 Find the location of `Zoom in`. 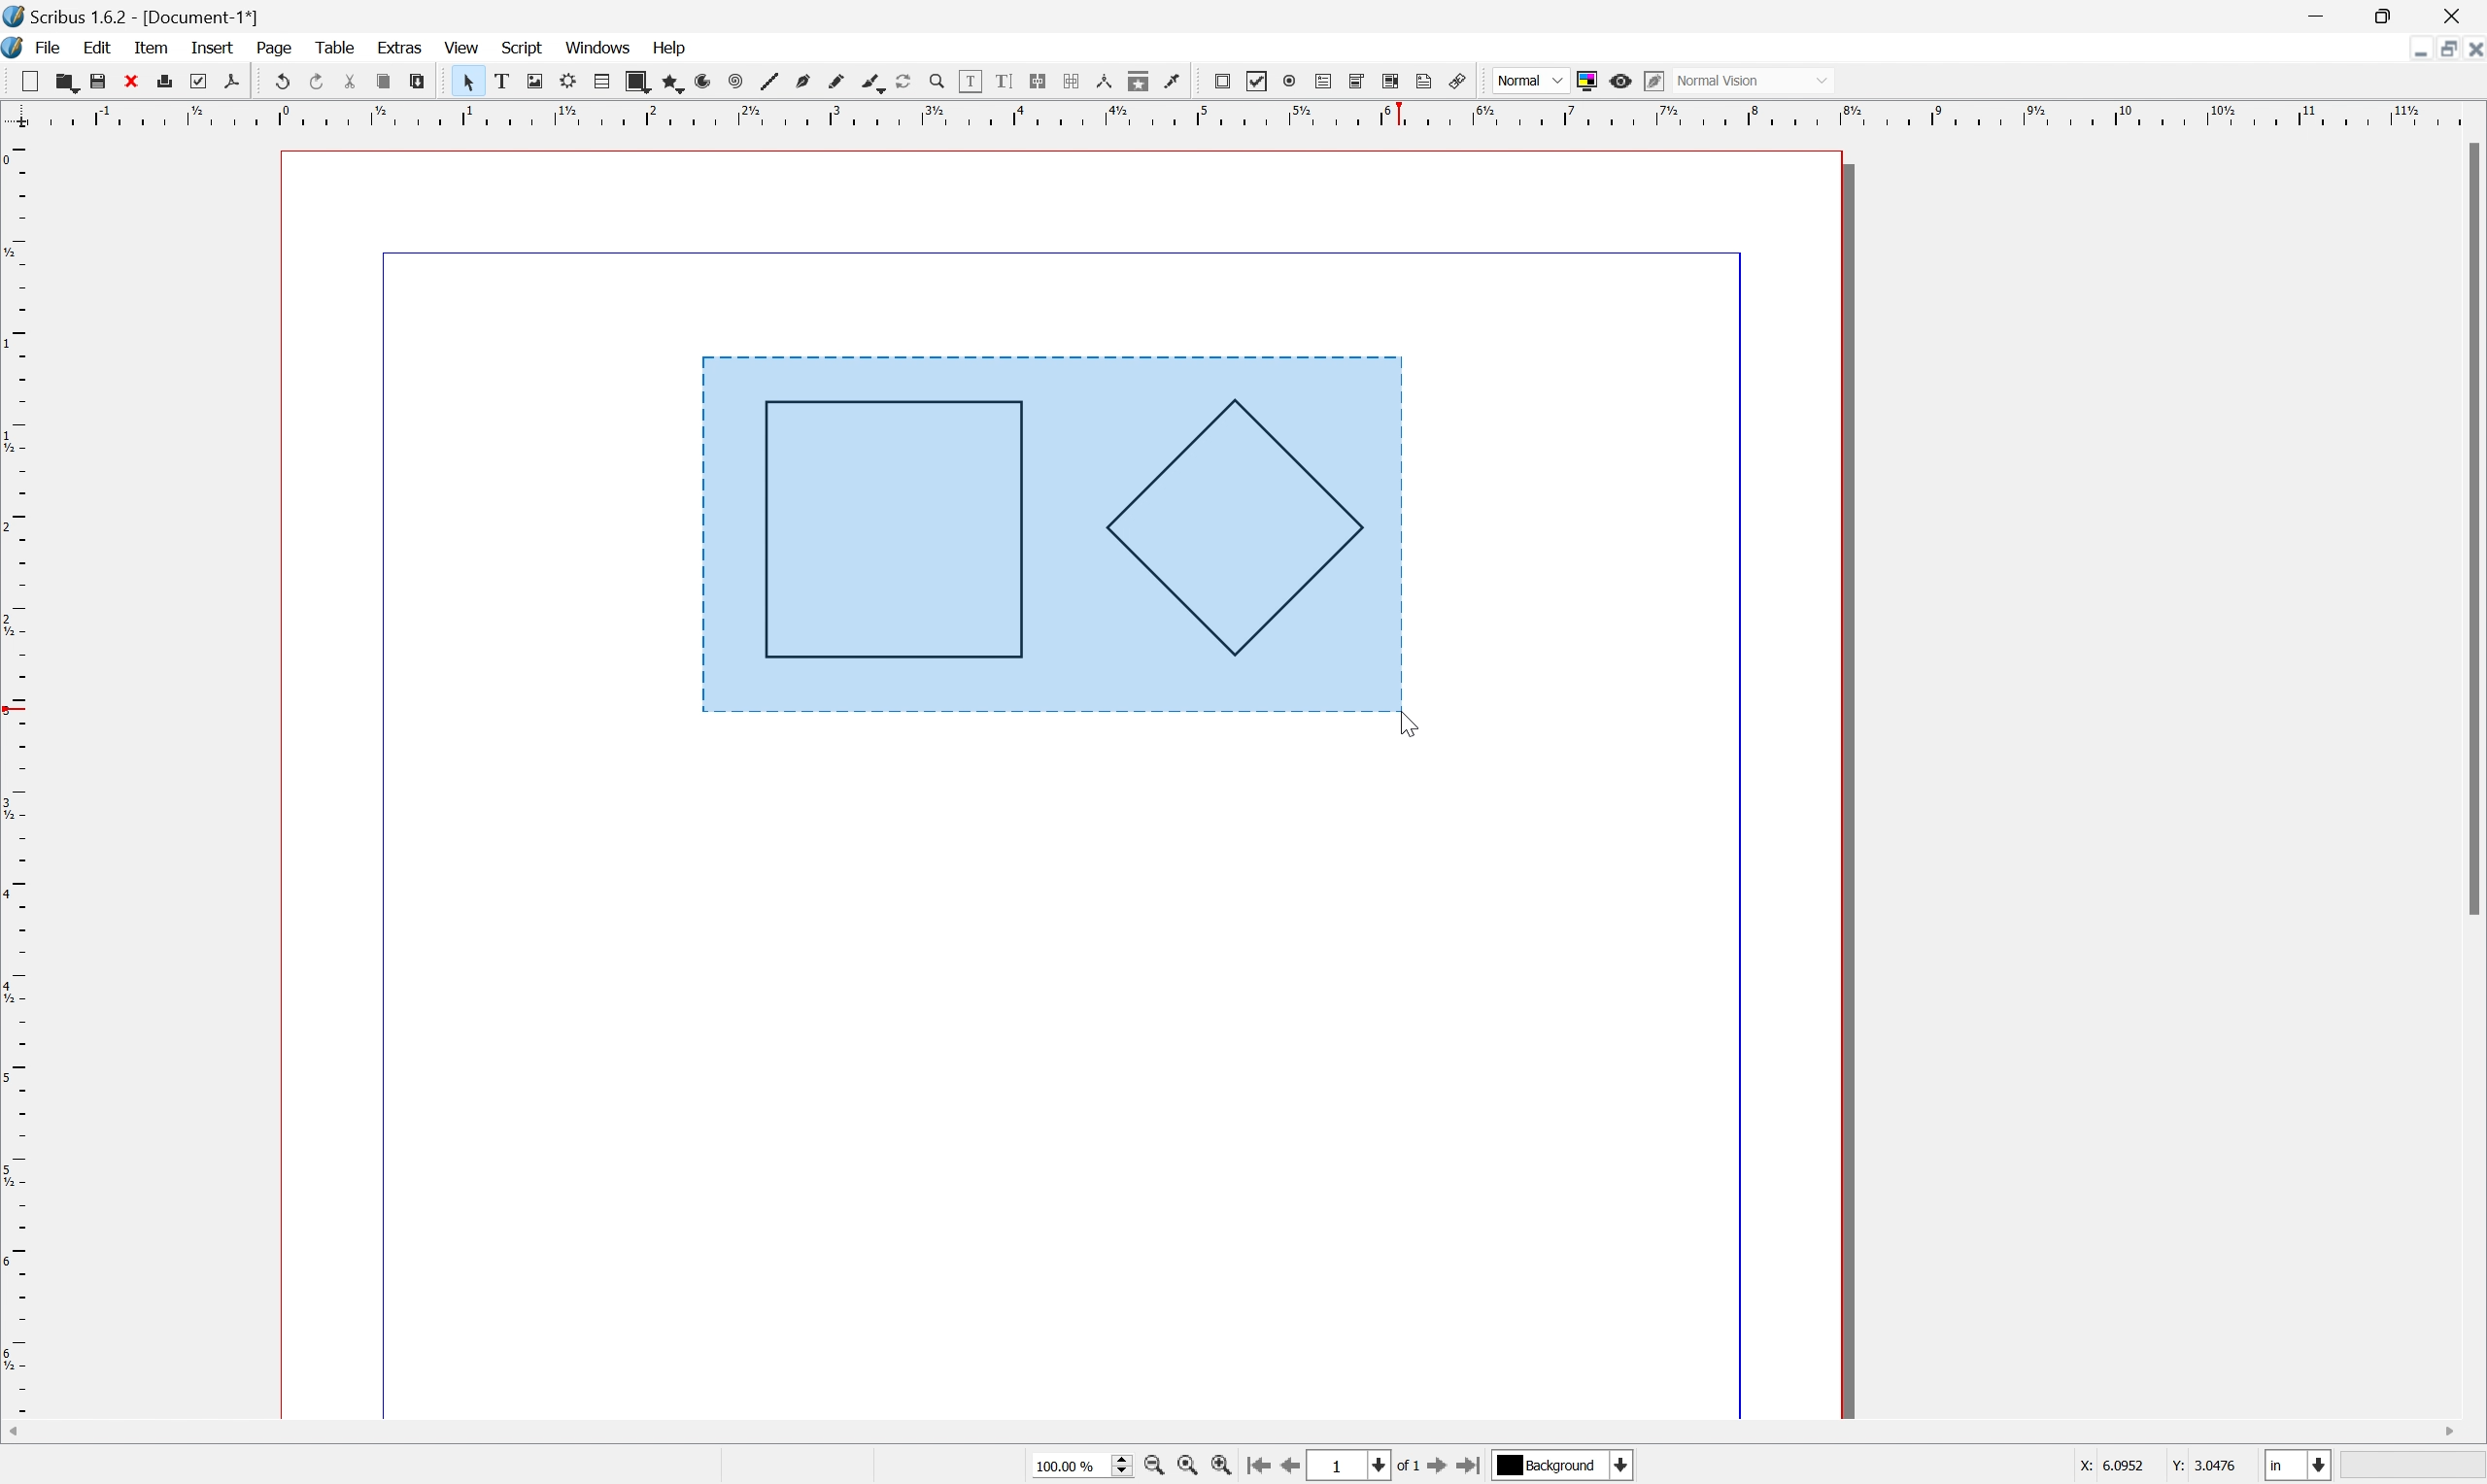

Zoom in is located at coordinates (1214, 1467).